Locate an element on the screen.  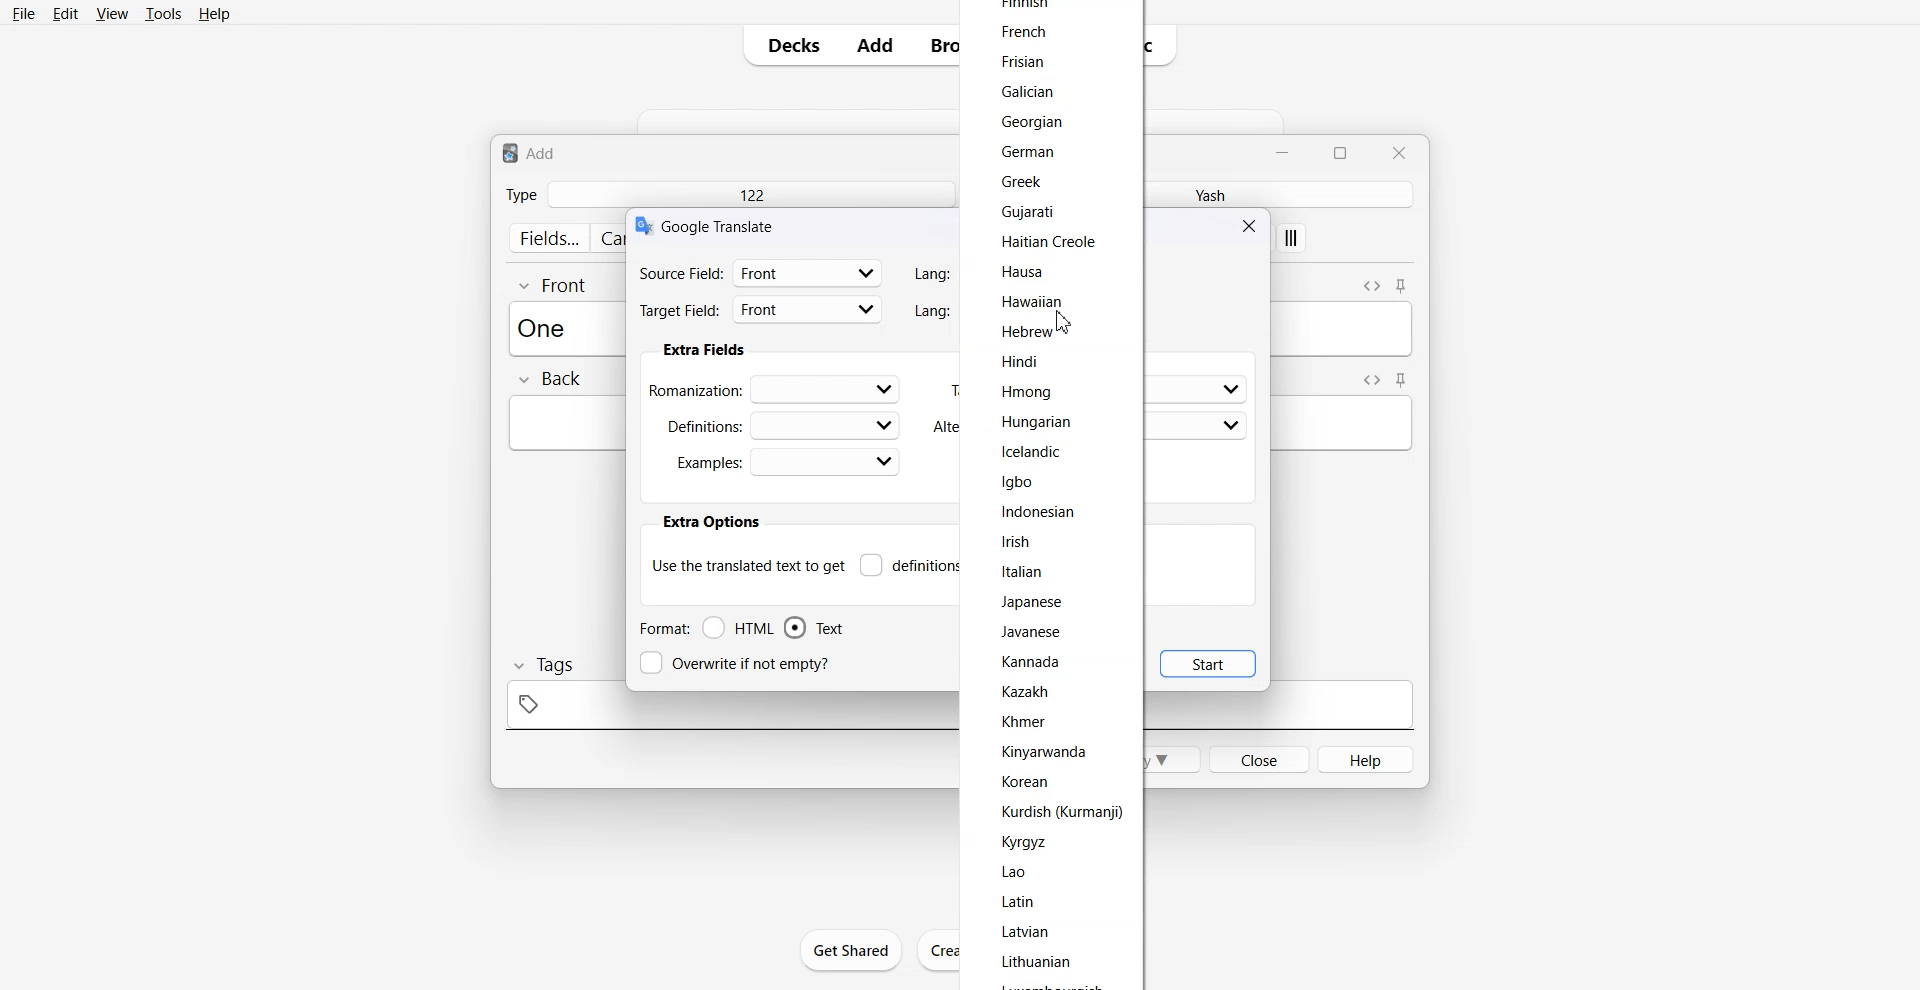
File is located at coordinates (25, 13).